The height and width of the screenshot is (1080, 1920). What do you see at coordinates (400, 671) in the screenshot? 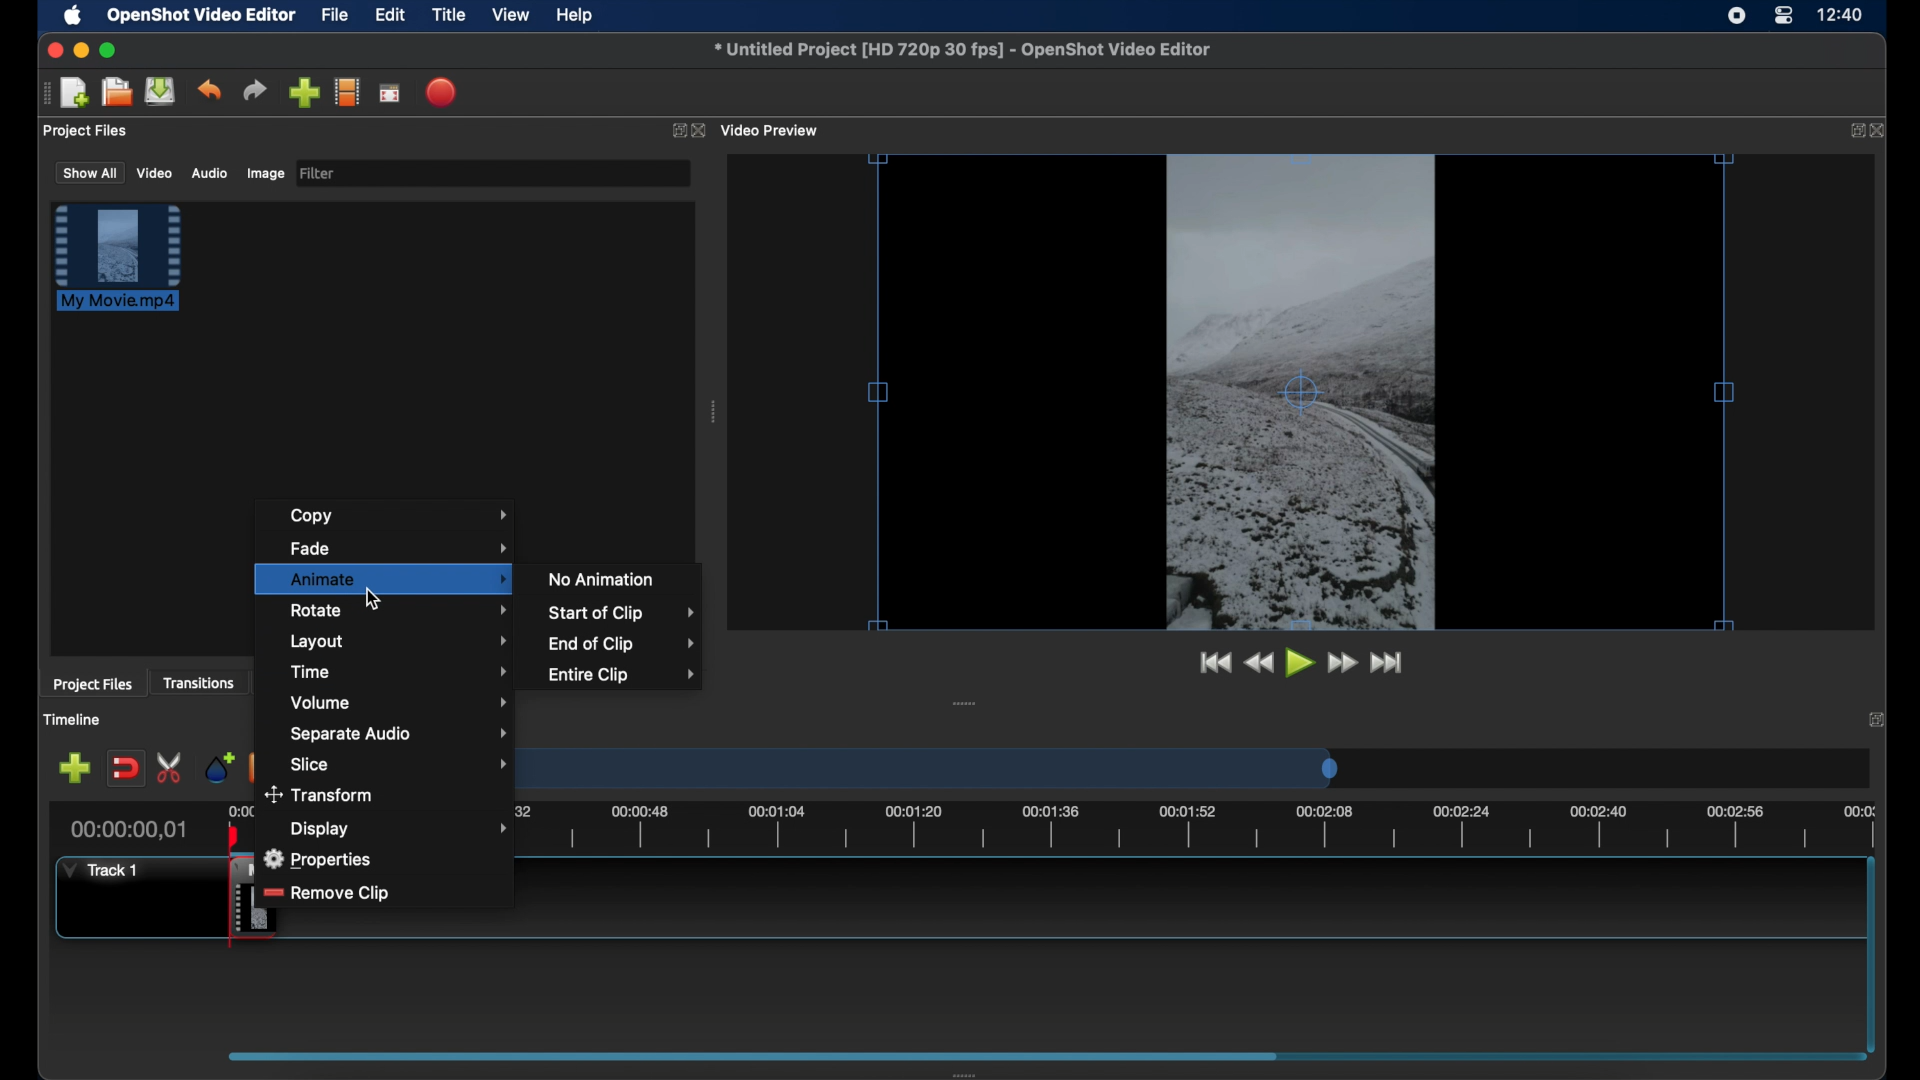
I see `time menu` at bounding box center [400, 671].